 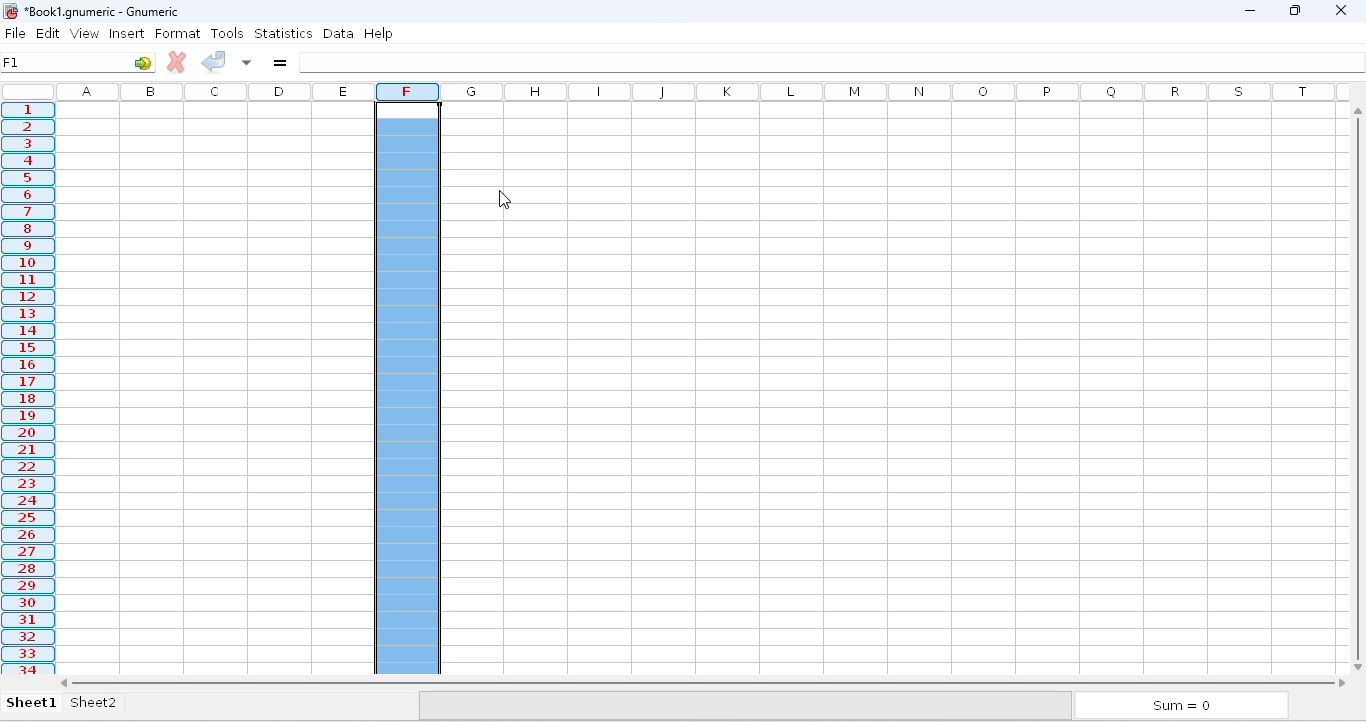 I want to click on format, so click(x=178, y=34).